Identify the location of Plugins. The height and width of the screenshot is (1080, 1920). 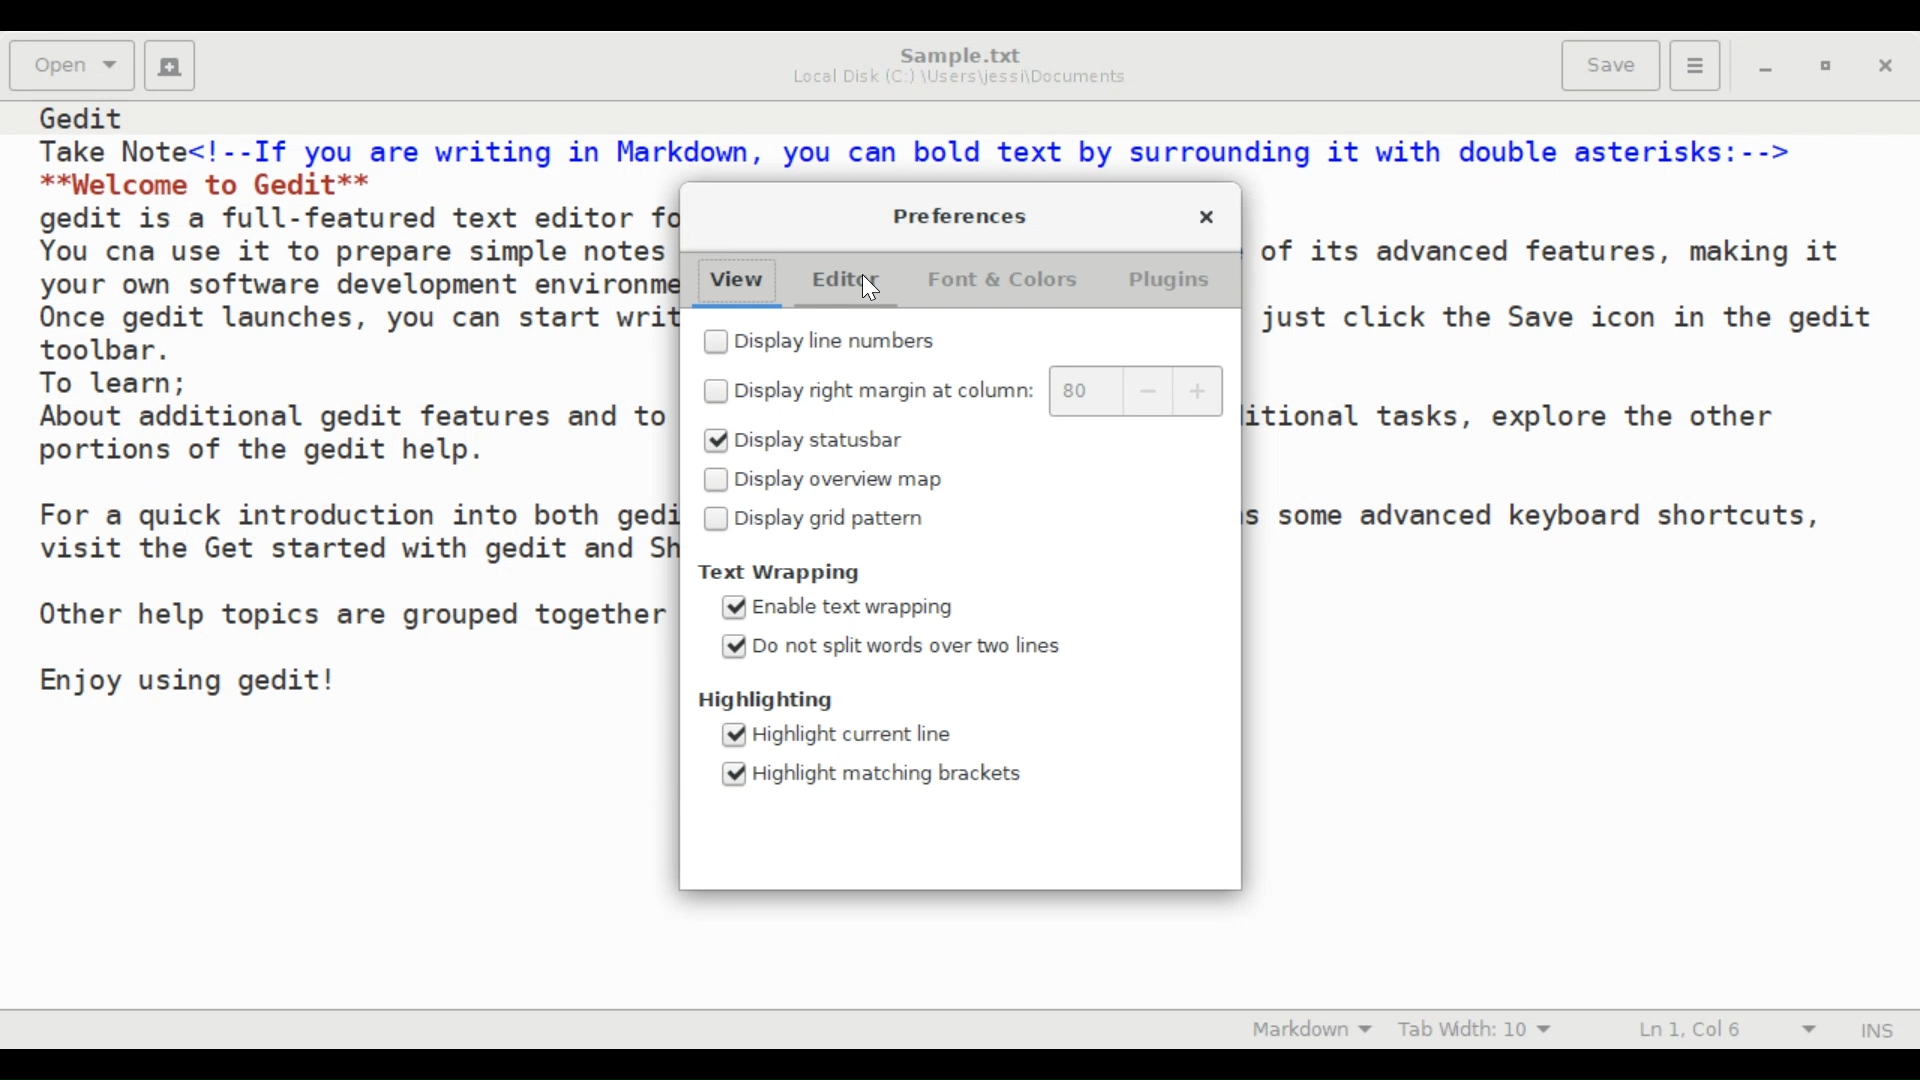
(1178, 282).